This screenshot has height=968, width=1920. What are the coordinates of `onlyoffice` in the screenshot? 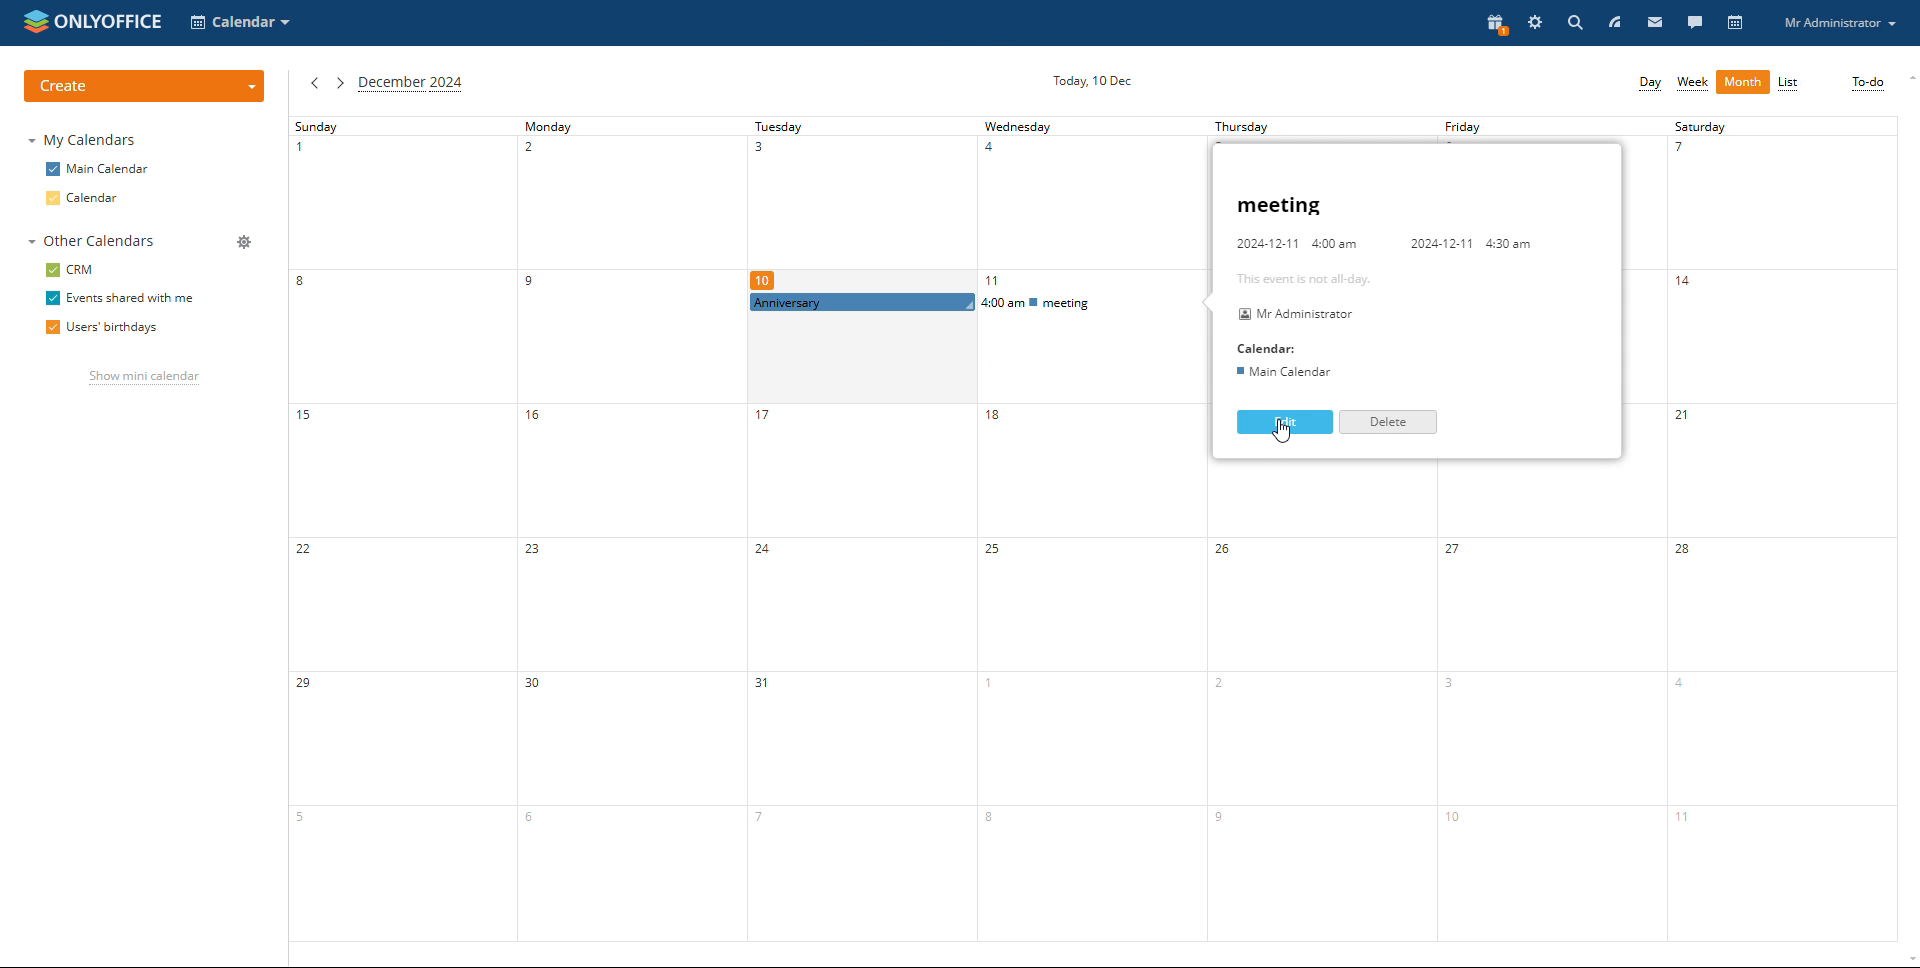 It's located at (109, 23).